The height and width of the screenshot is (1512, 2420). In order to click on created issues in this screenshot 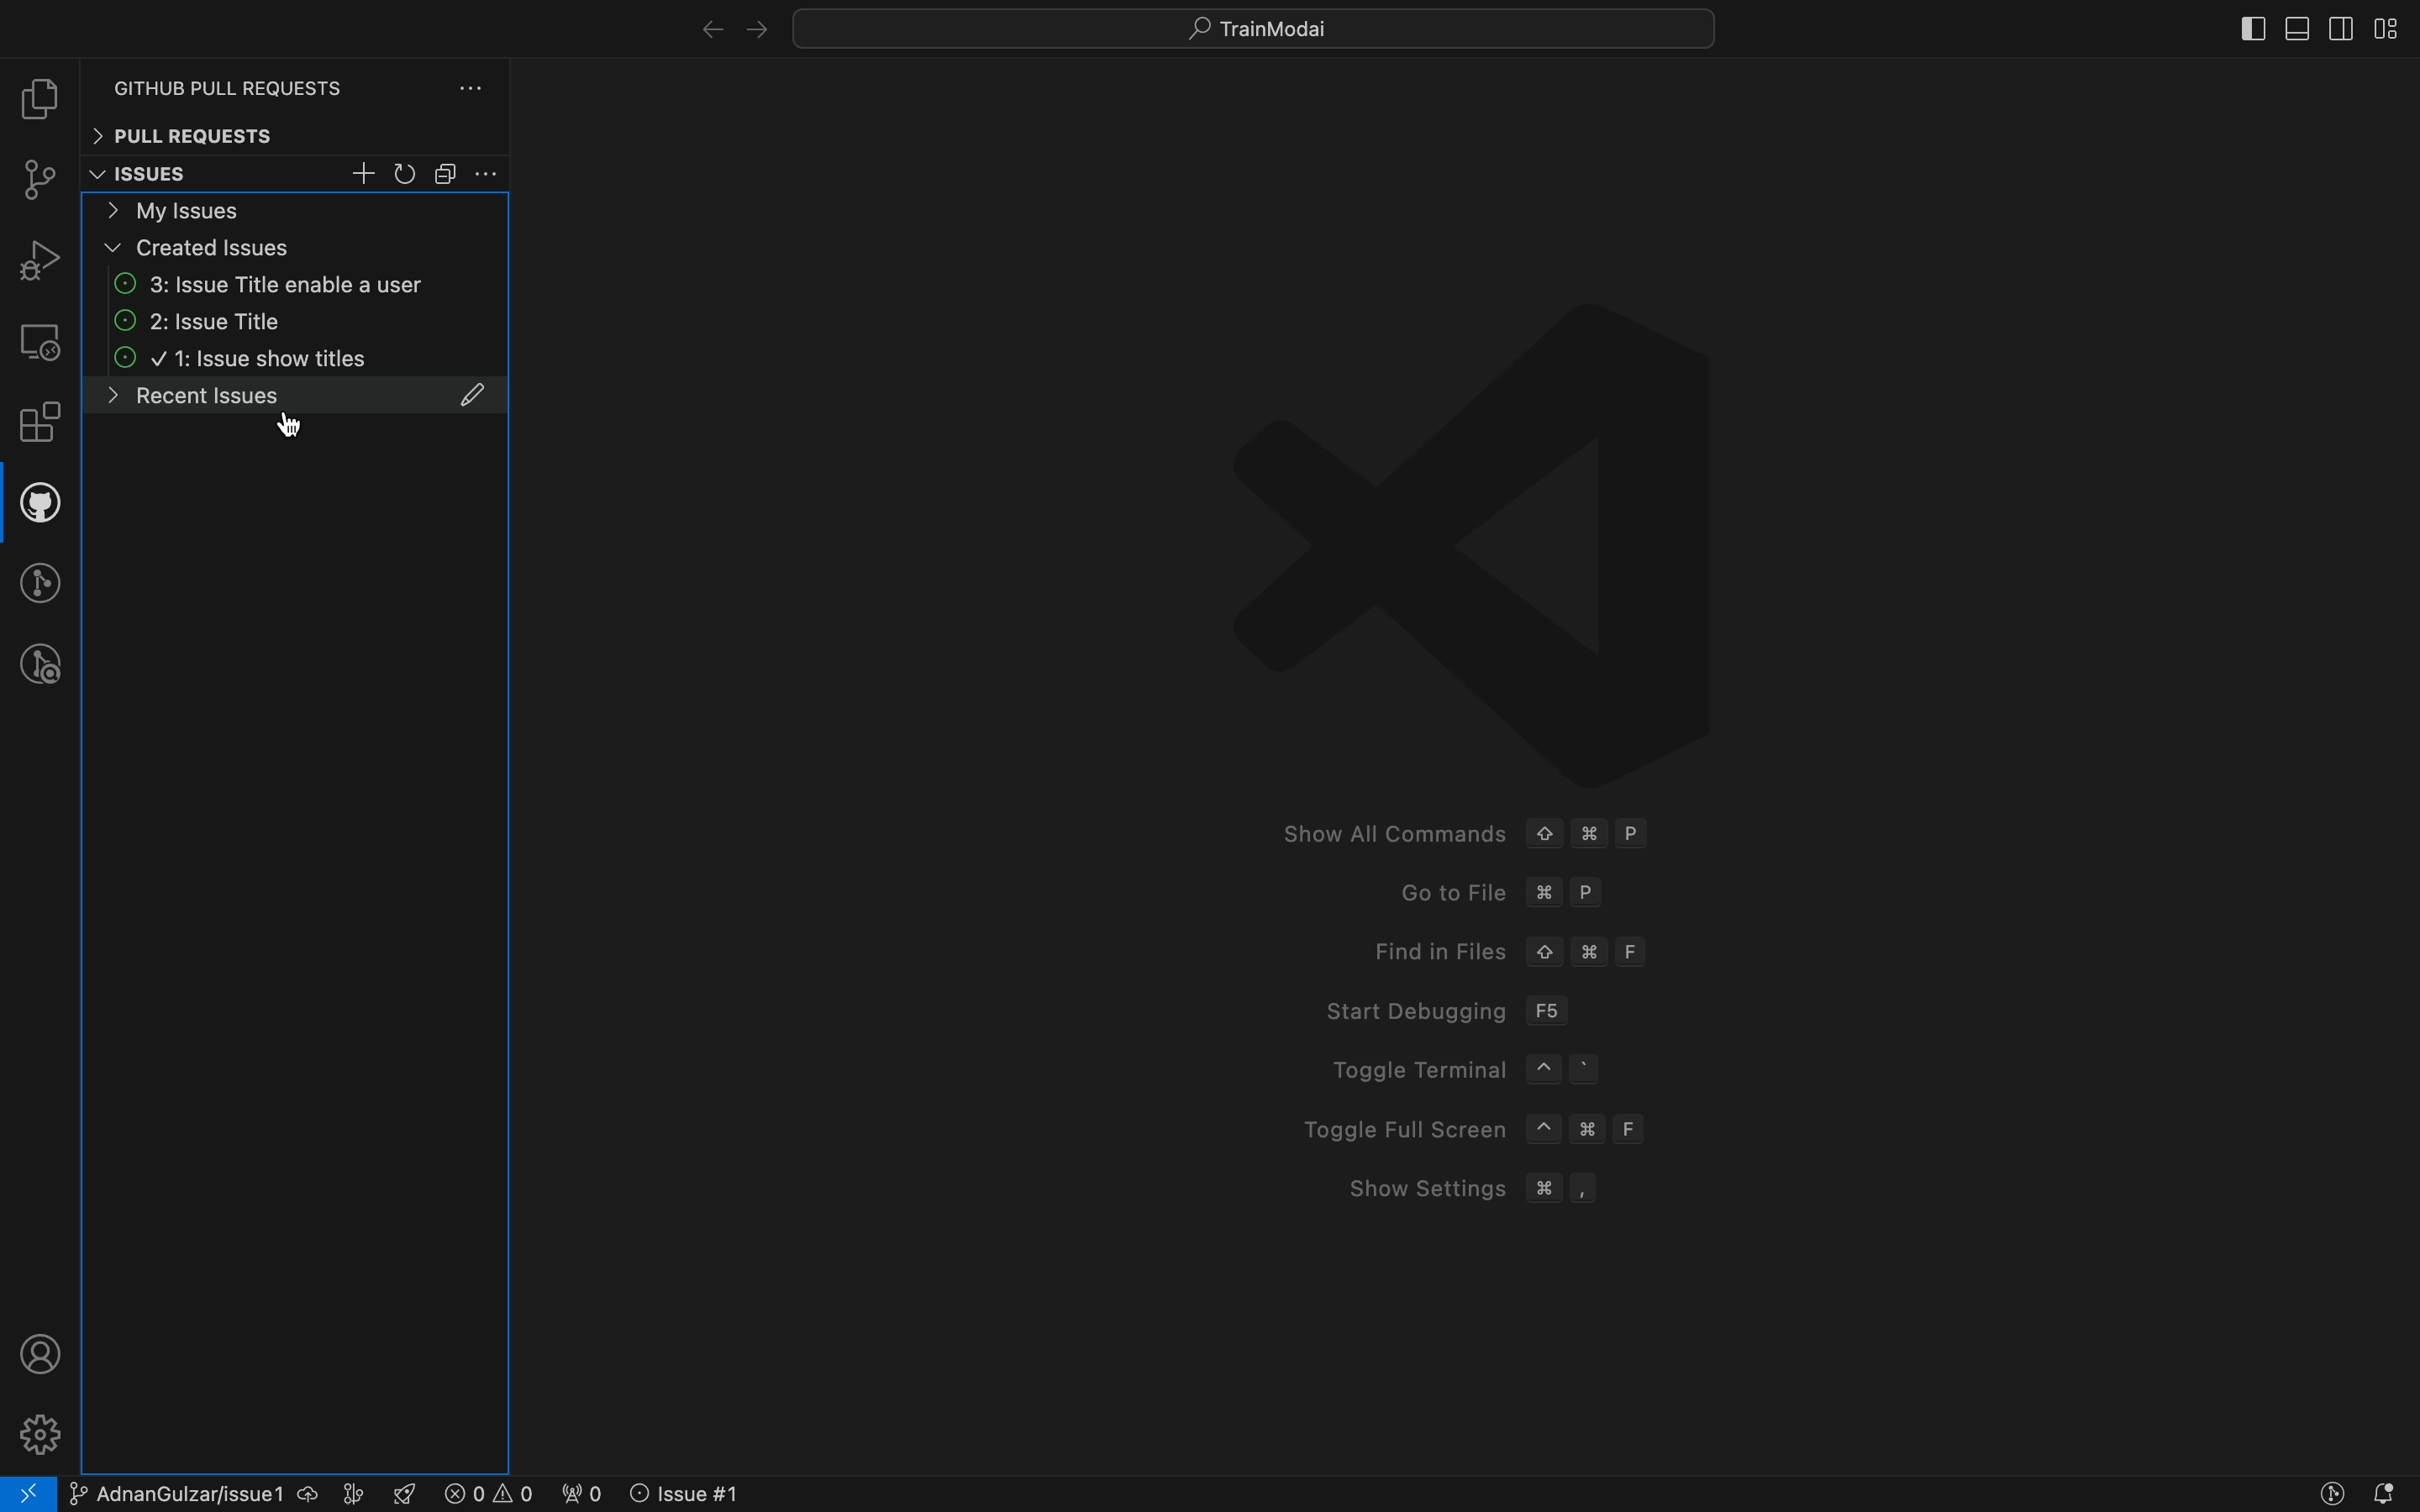, I will do `click(298, 248)`.